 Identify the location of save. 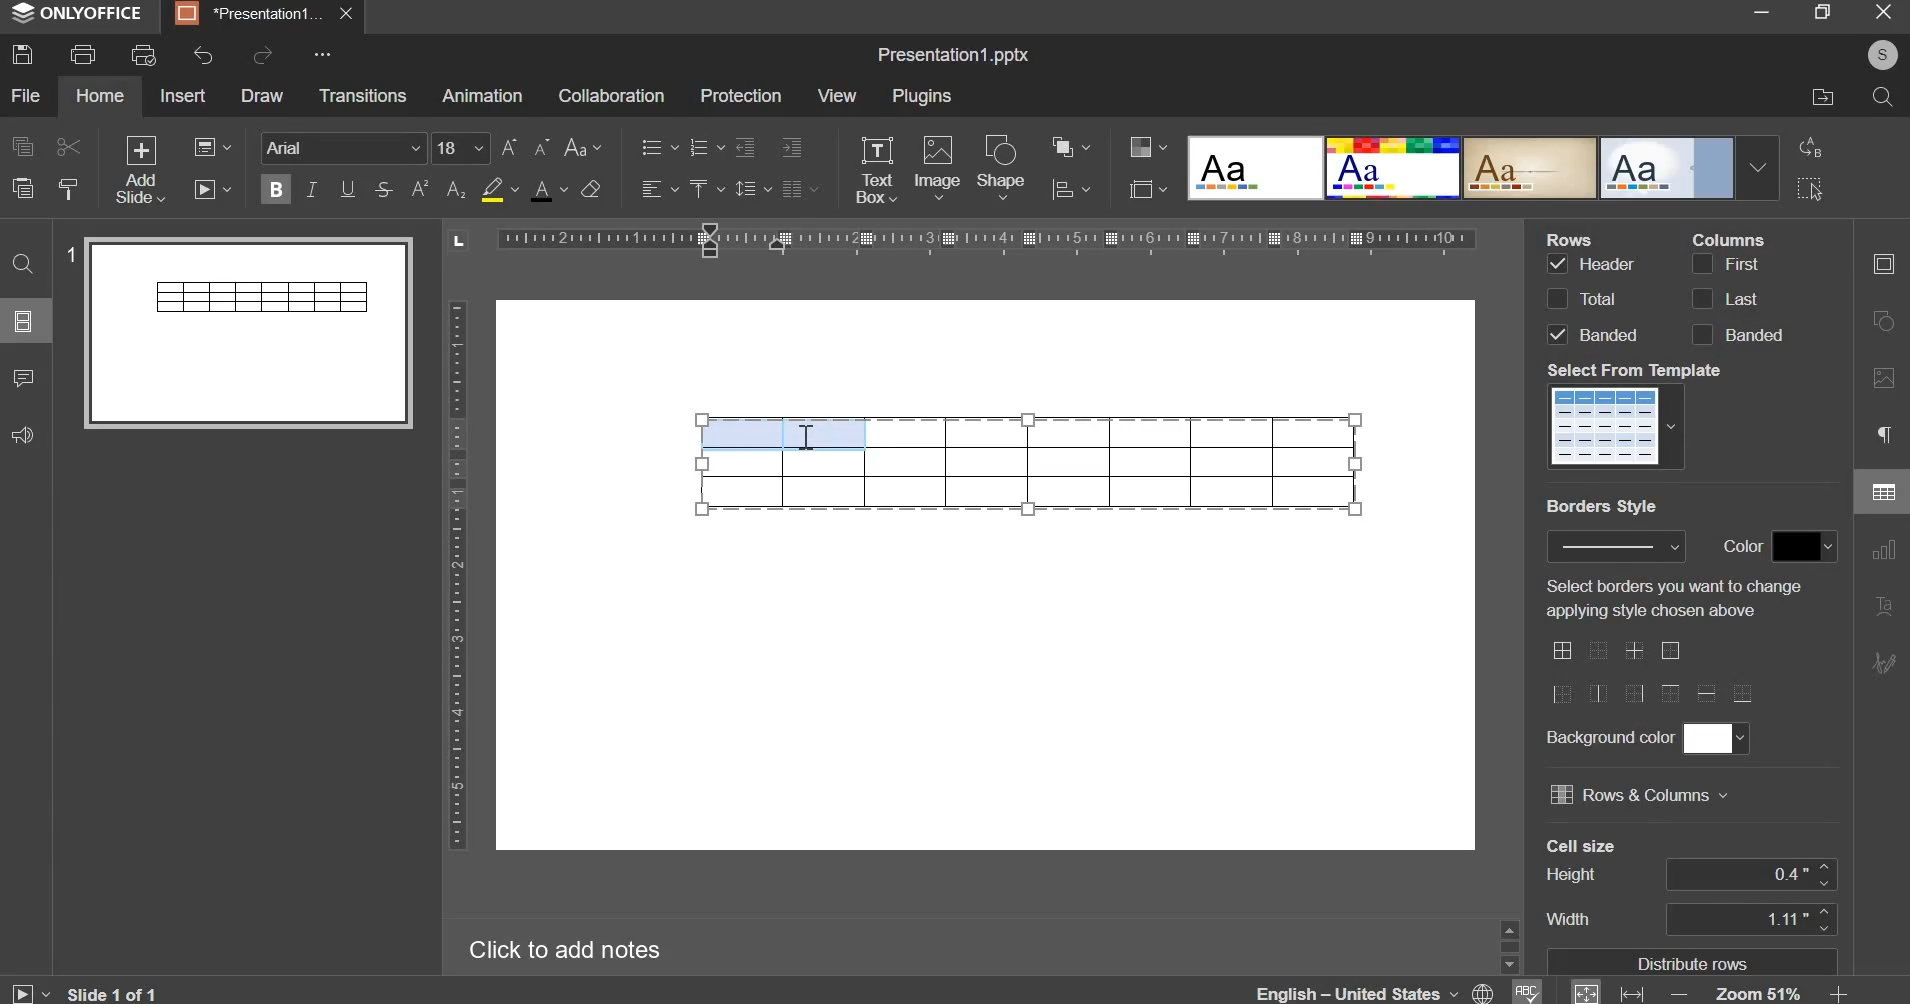
(22, 54).